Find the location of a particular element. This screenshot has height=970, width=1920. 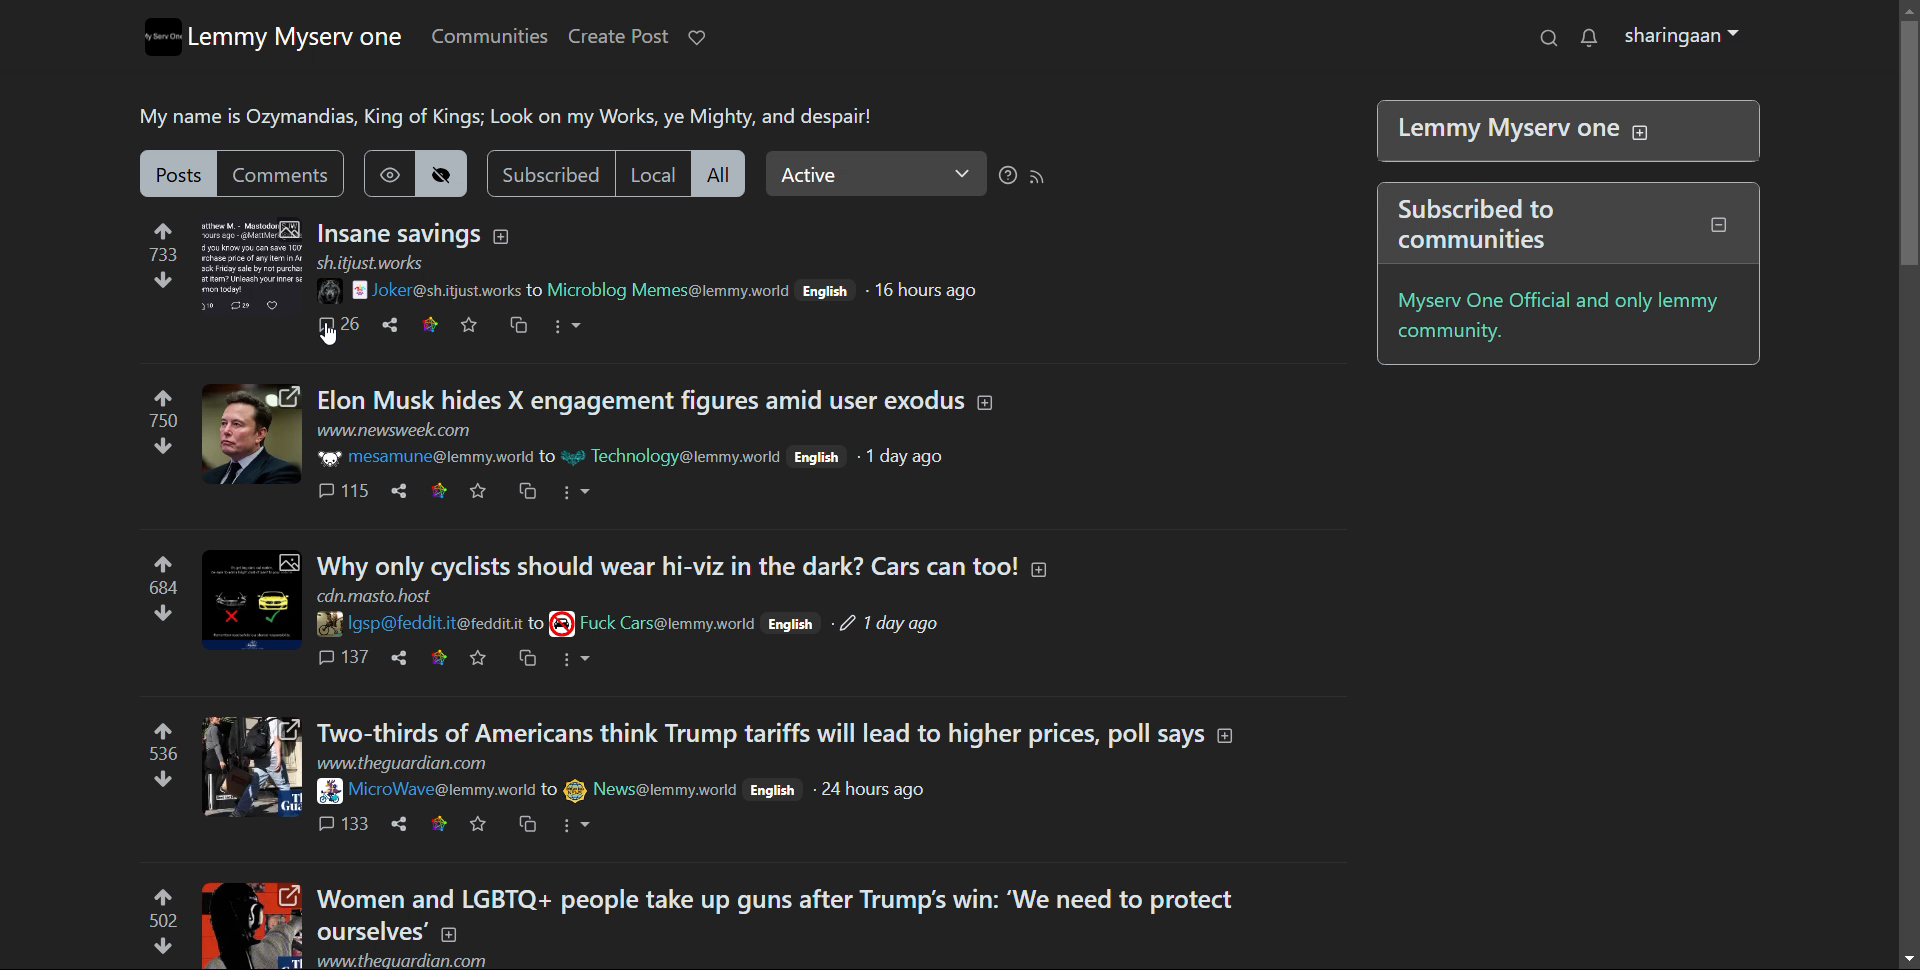

share is located at coordinates (398, 657).